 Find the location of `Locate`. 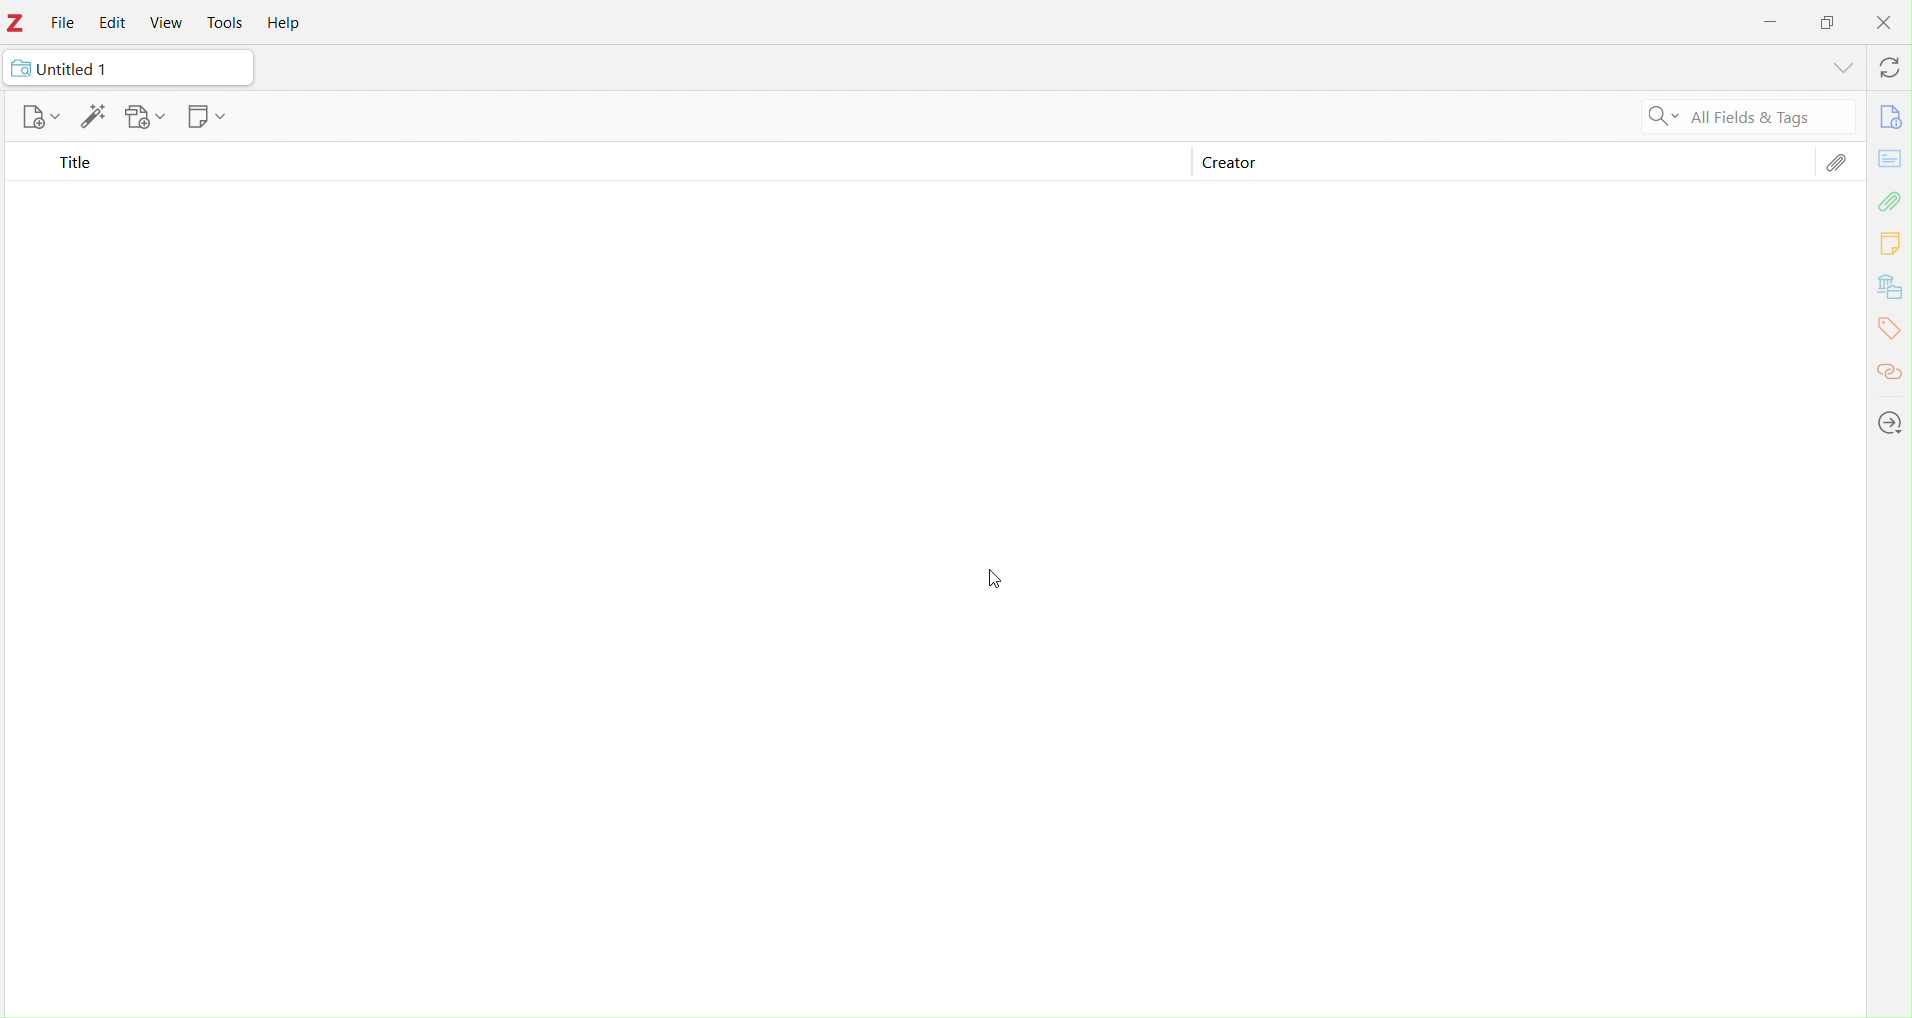

Locate is located at coordinates (1892, 423).